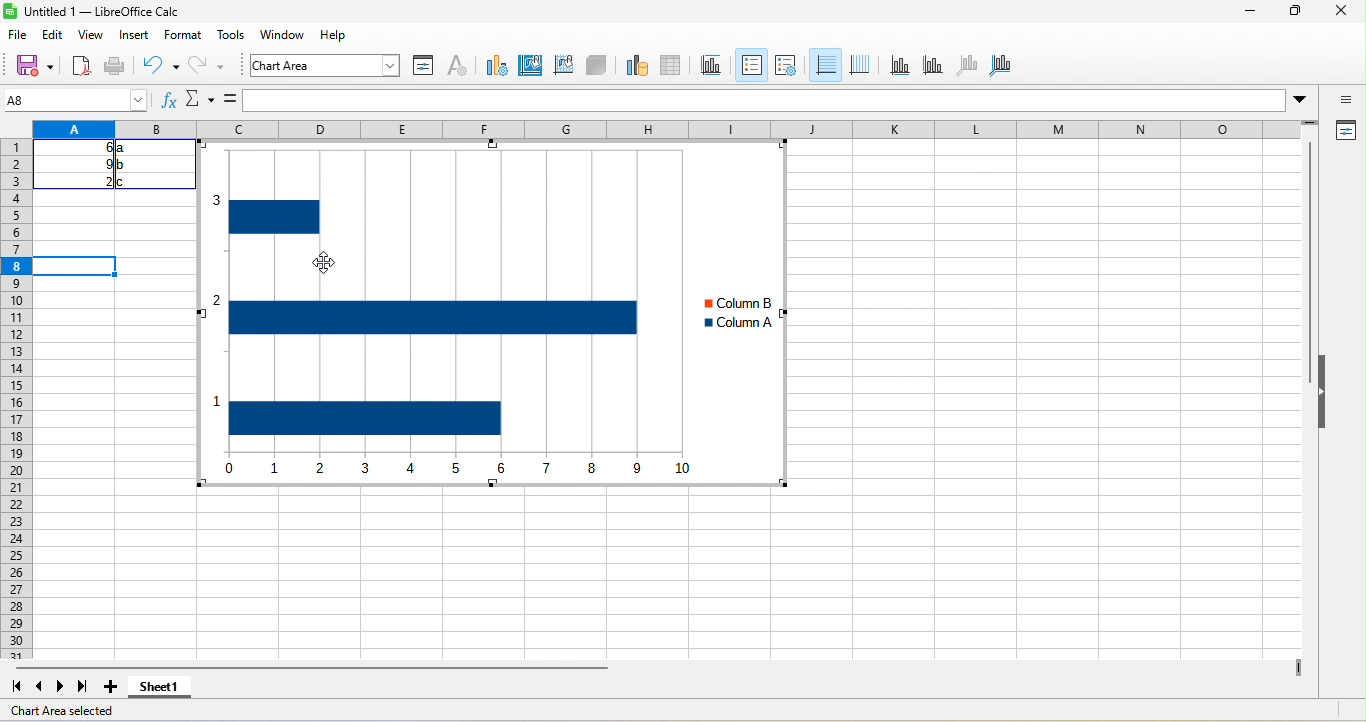 The height and width of the screenshot is (722, 1366). Describe the element at coordinates (127, 181) in the screenshot. I see `c` at that location.